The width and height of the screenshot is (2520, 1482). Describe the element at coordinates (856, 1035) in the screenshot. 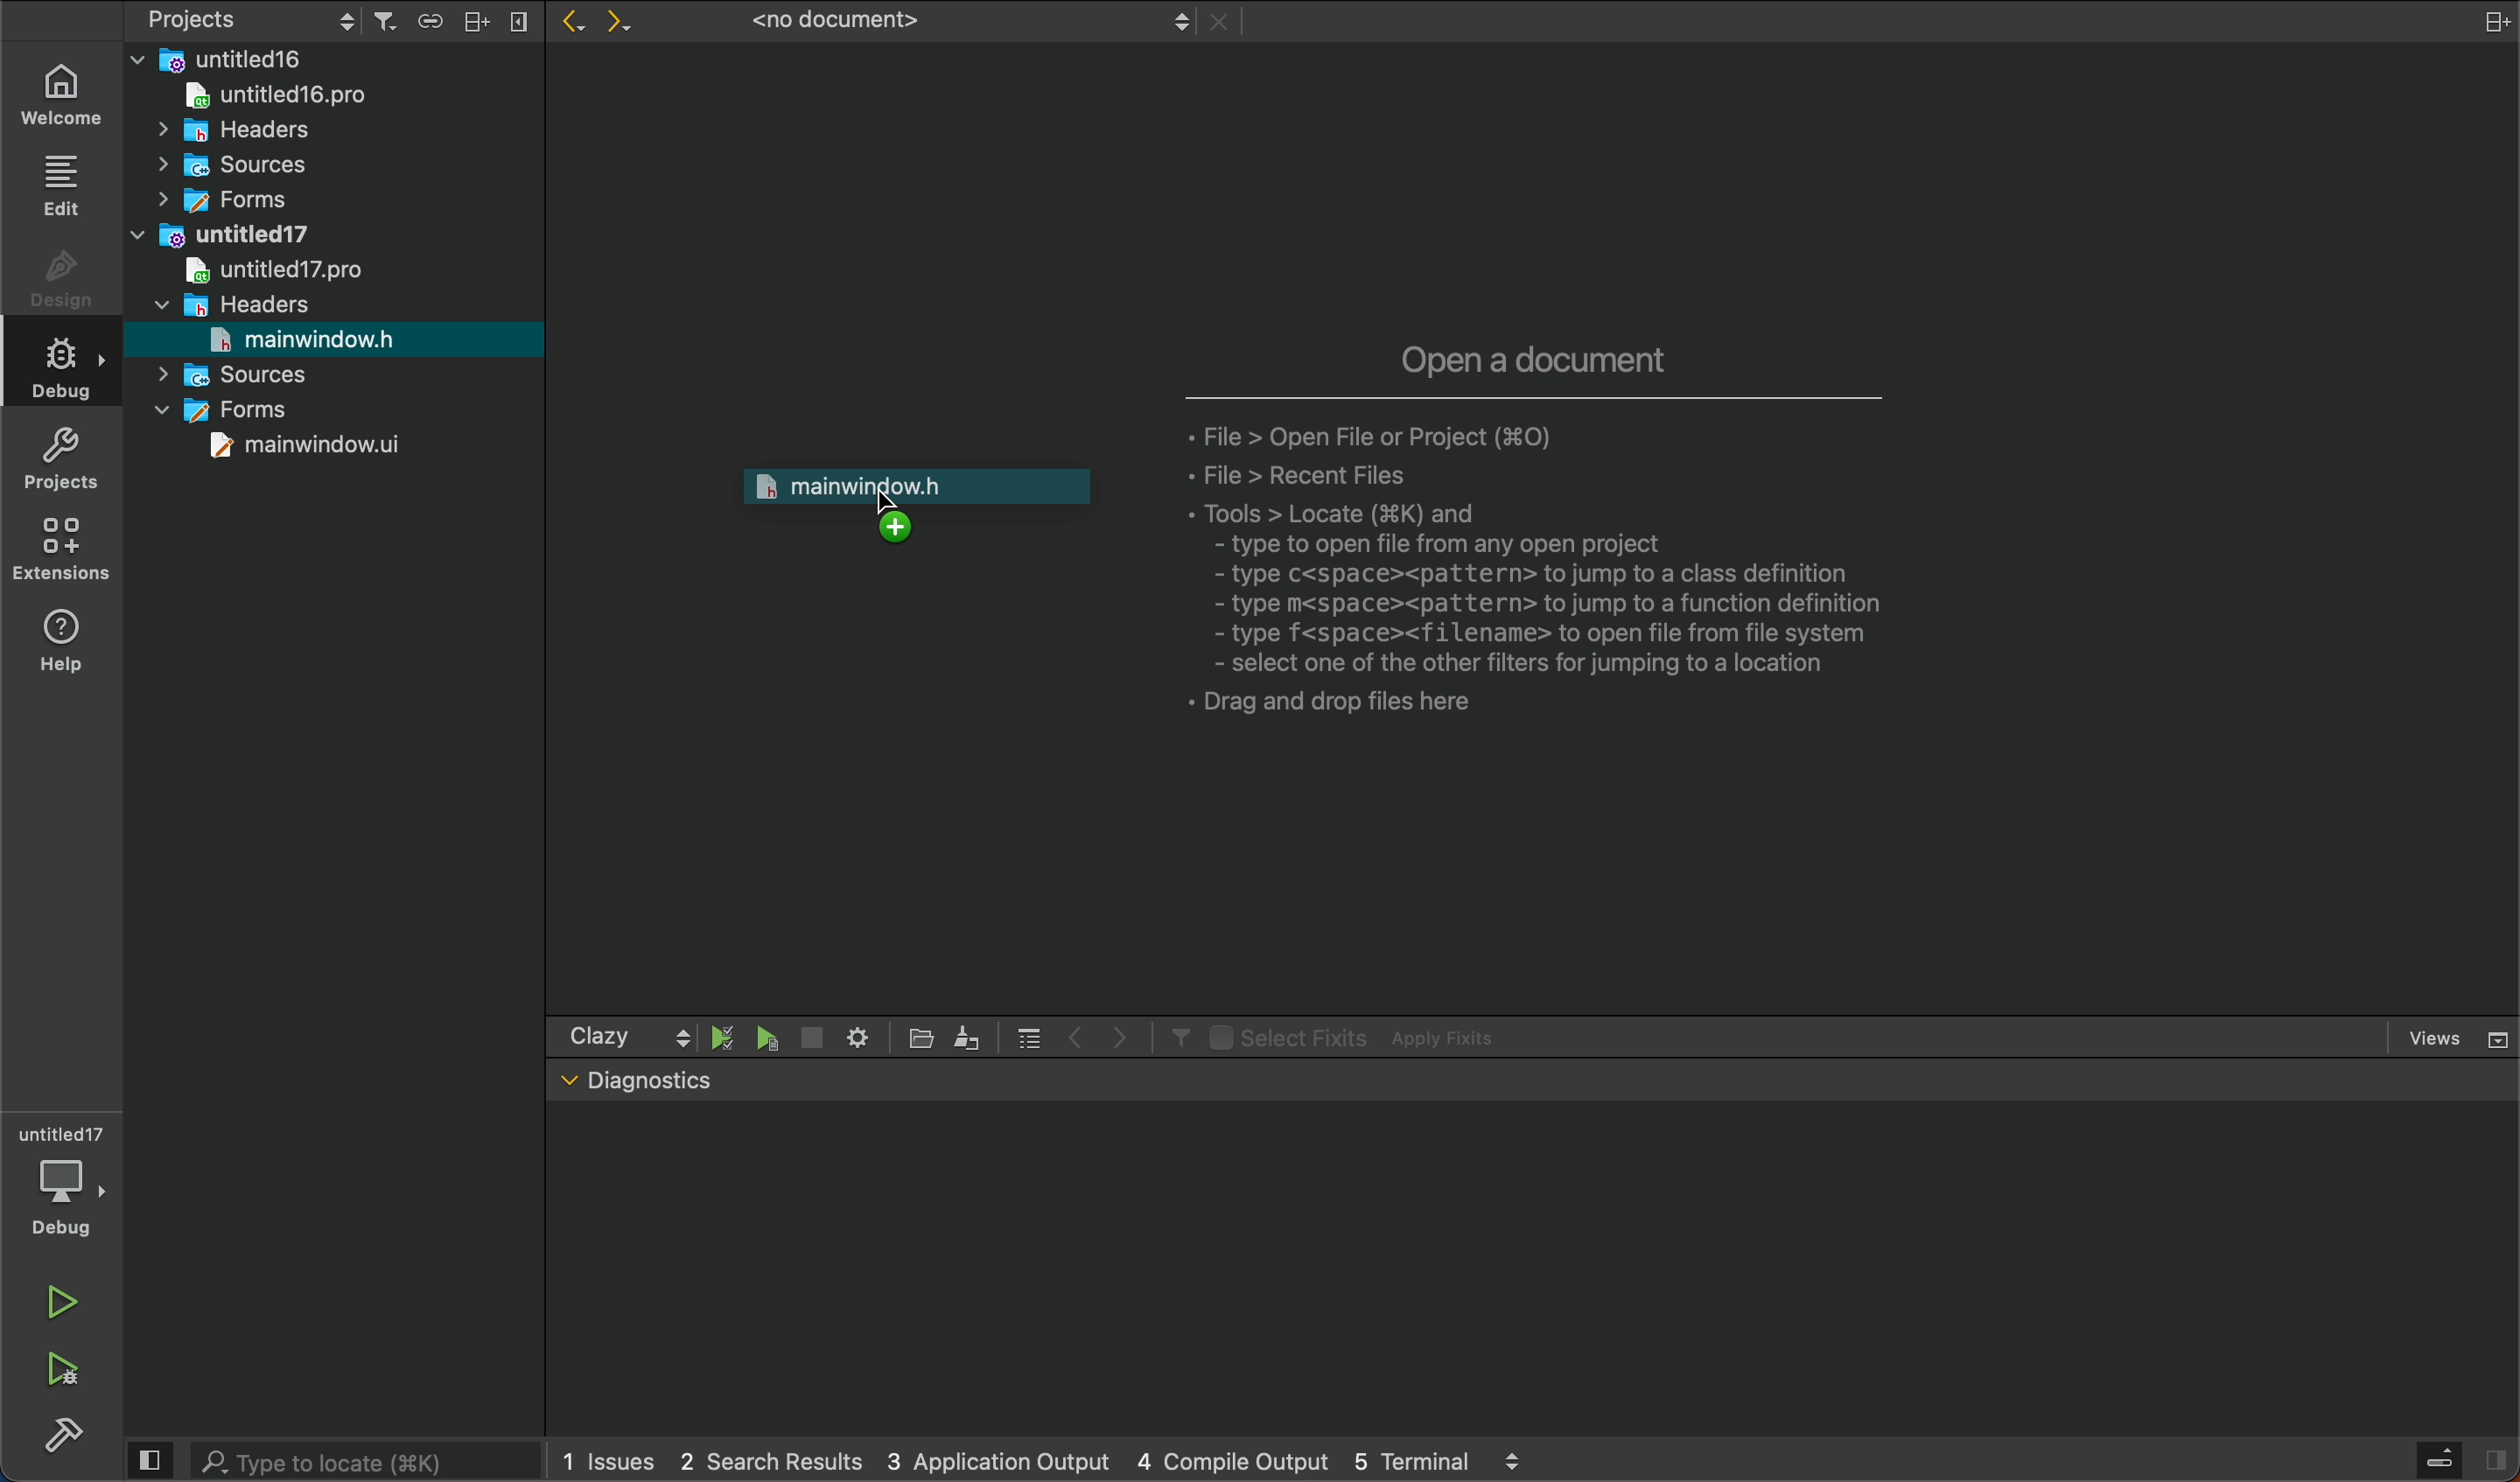

I see `settings` at that location.